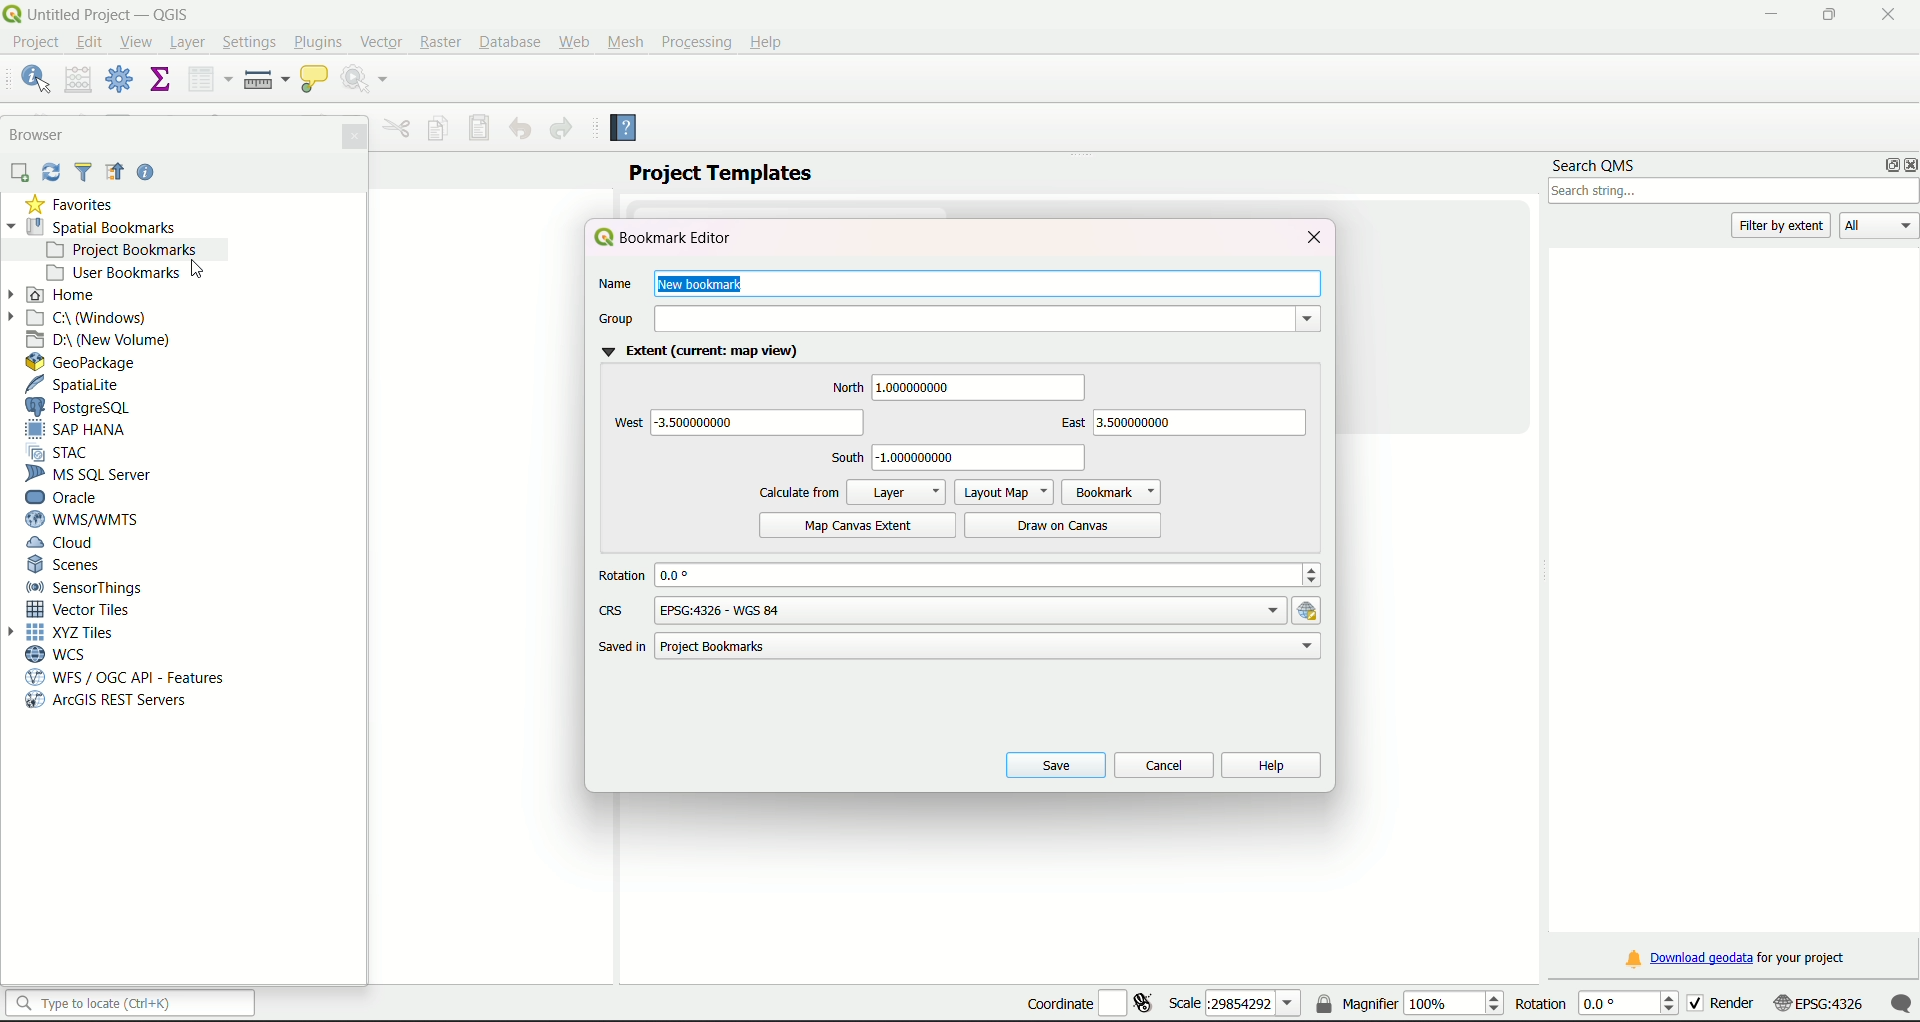  Describe the element at coordinates (796, 492) in the screenshot. I see `calculate from` at that location.